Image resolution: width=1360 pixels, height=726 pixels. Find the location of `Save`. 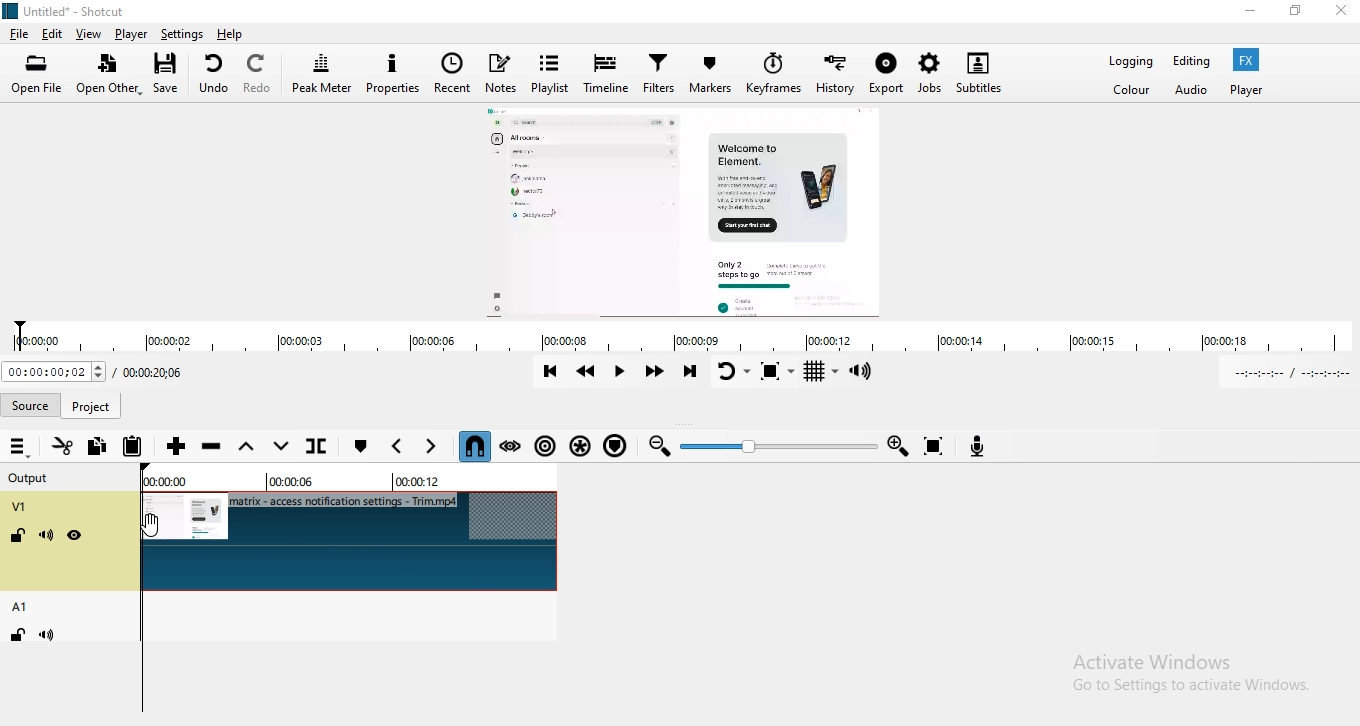

Save is located at coordinates (168, 77).